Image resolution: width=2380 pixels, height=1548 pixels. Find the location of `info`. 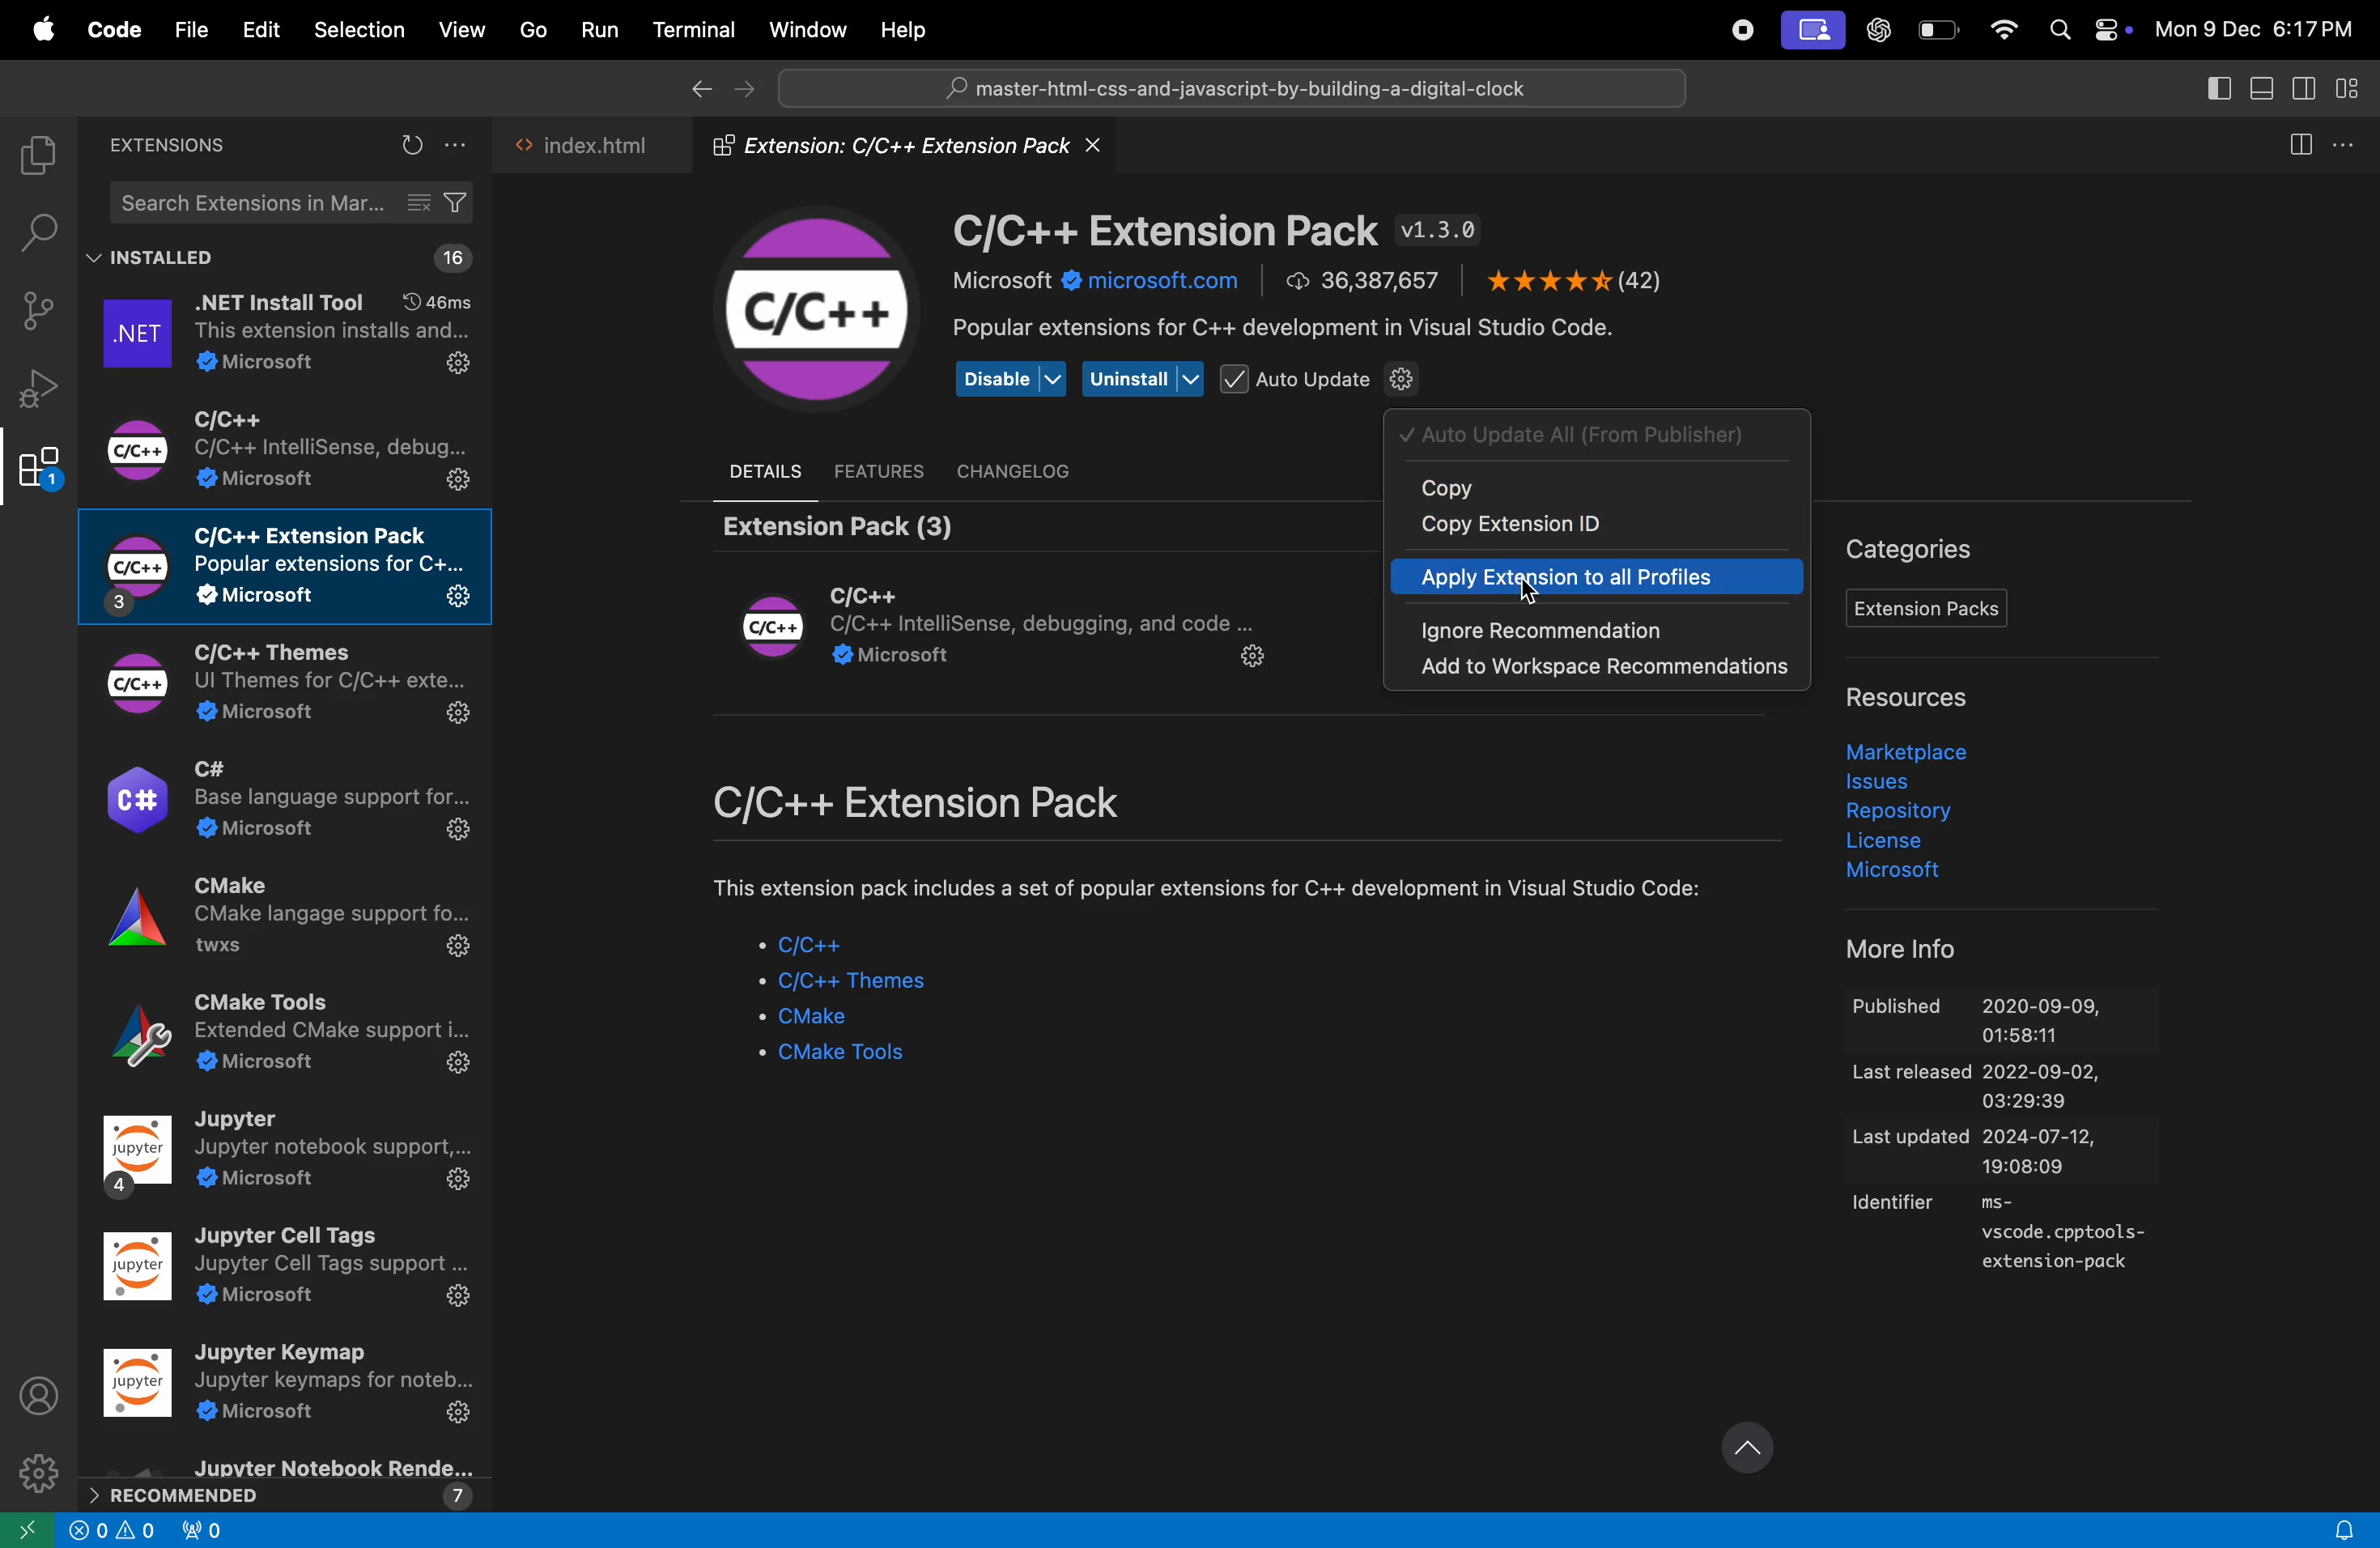

info is located at coordinates (114, 1534).